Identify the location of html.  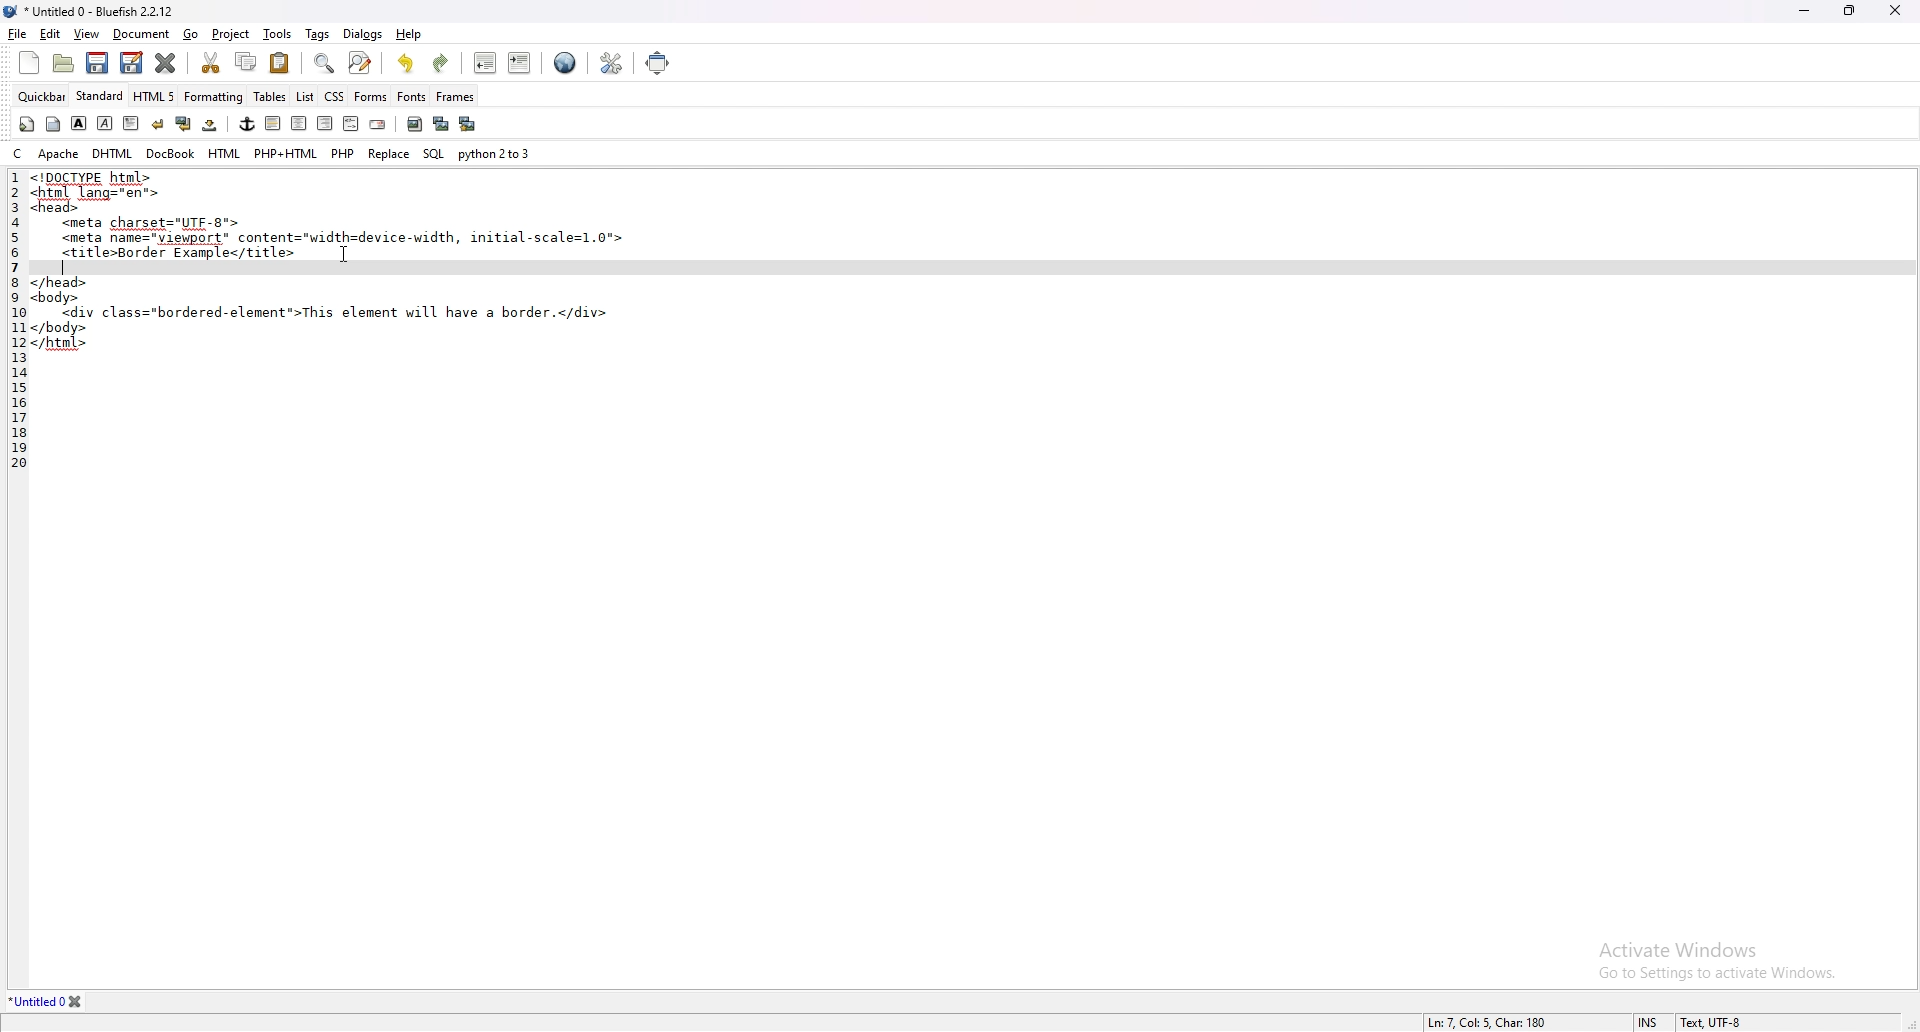
(226, 154).